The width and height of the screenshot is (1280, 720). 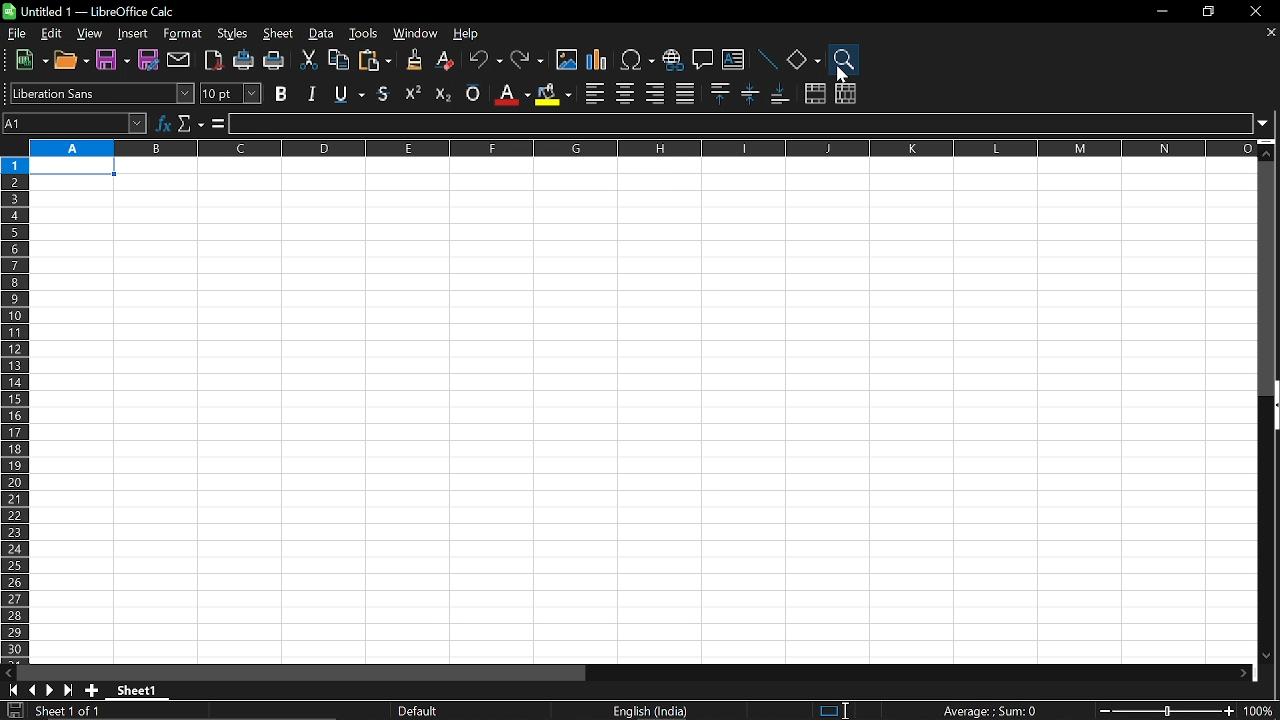 I want to click on go to first page, so click(x=10, y=689).